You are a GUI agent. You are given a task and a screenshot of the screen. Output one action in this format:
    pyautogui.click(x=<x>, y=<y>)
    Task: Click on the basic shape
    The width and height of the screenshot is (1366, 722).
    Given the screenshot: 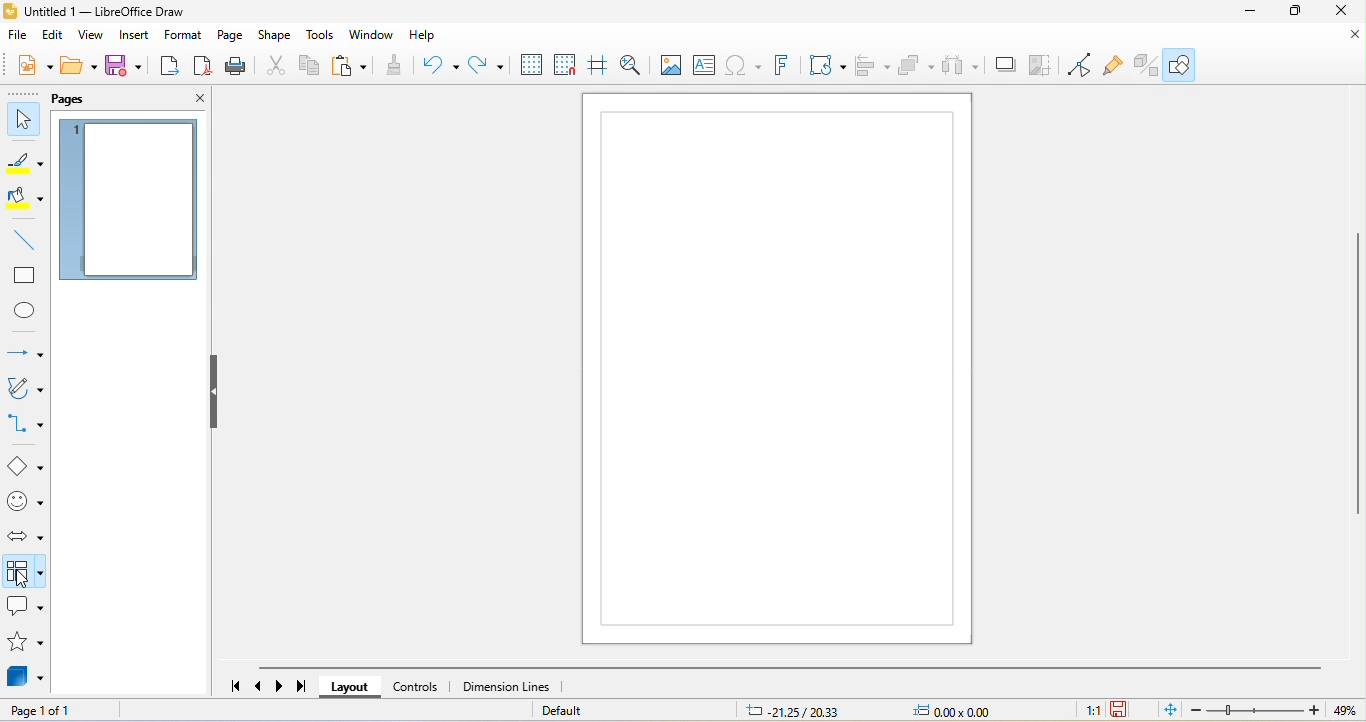 What is the action you would take?
    pyautogui.click(x=26, y=467)
    